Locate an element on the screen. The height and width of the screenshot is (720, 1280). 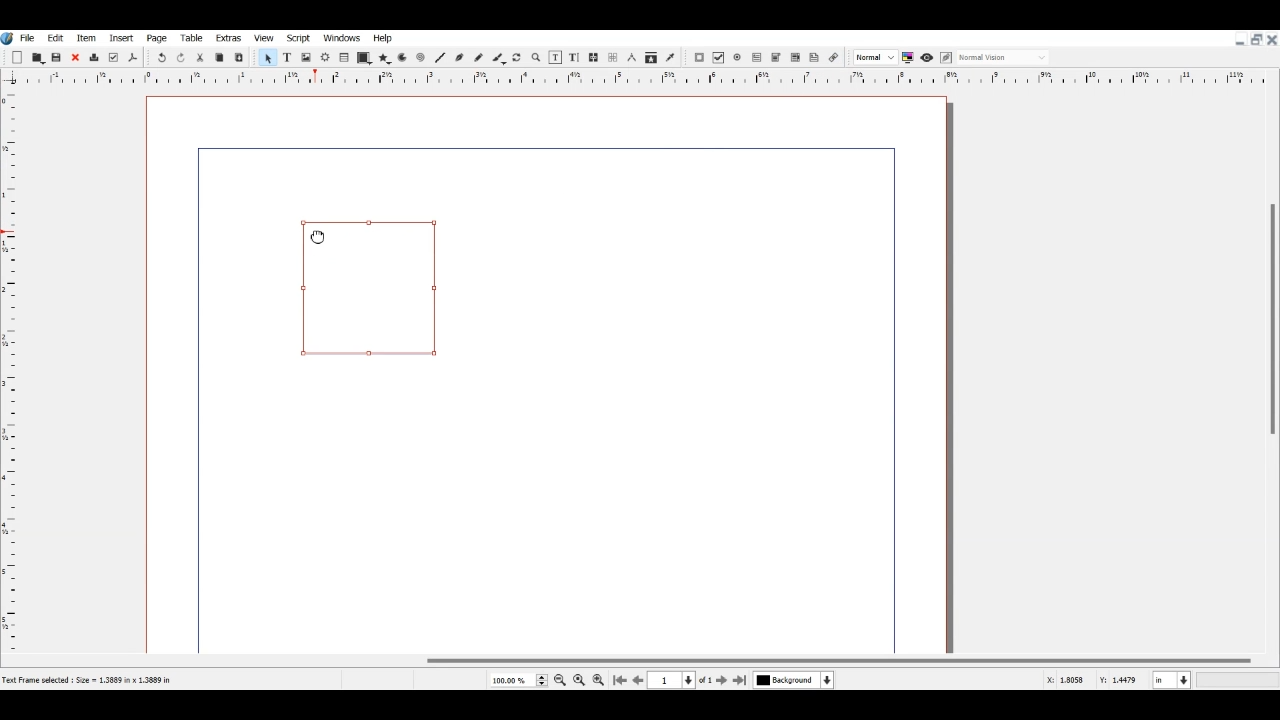
Maximize is located at coordinates (1256, 38).